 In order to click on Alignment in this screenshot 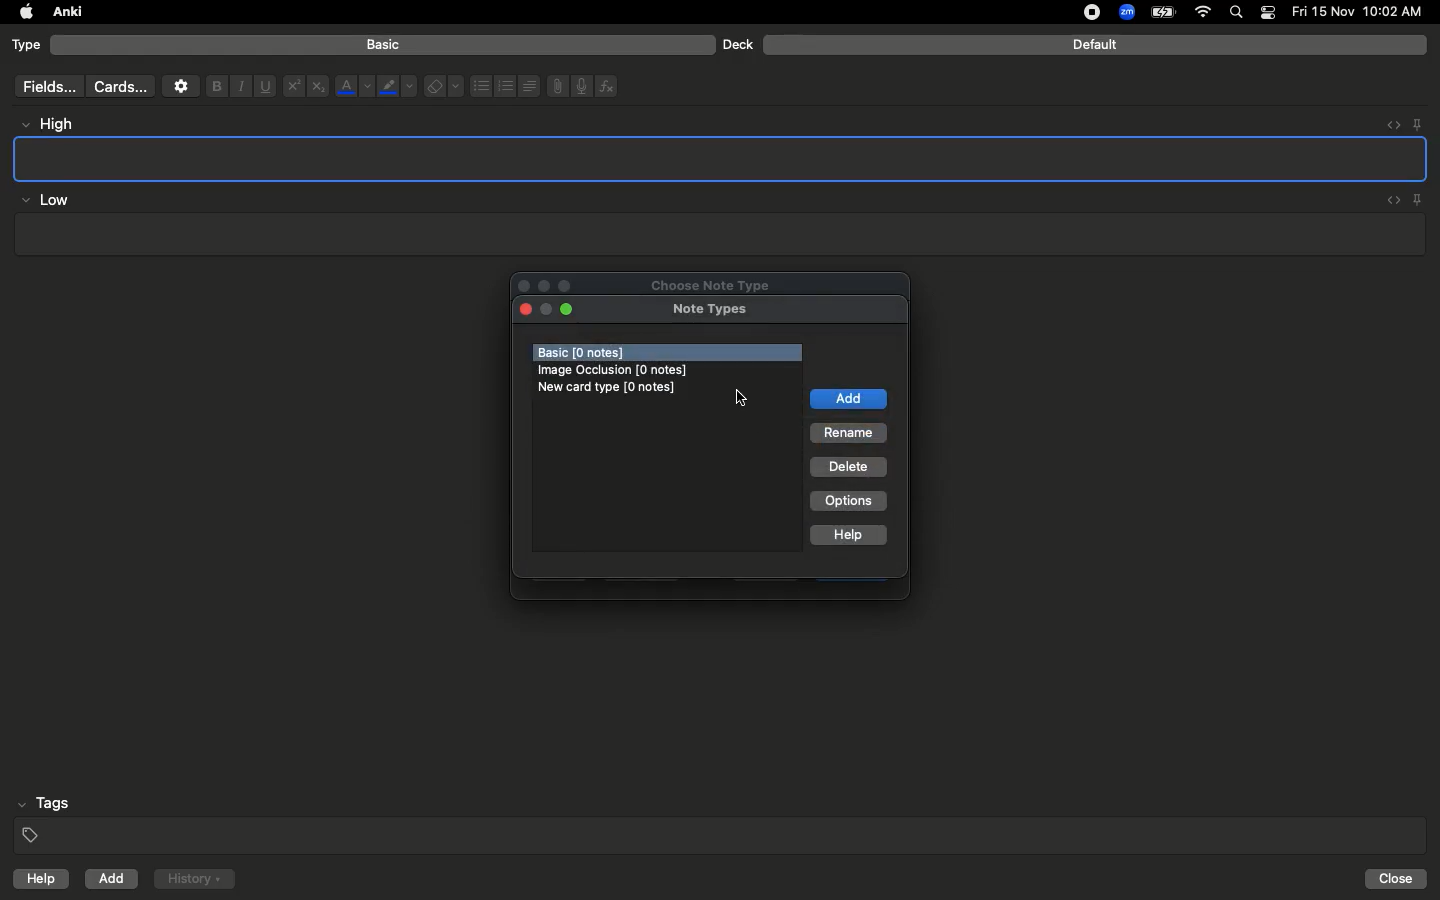, I will do `click(527, 84)`.